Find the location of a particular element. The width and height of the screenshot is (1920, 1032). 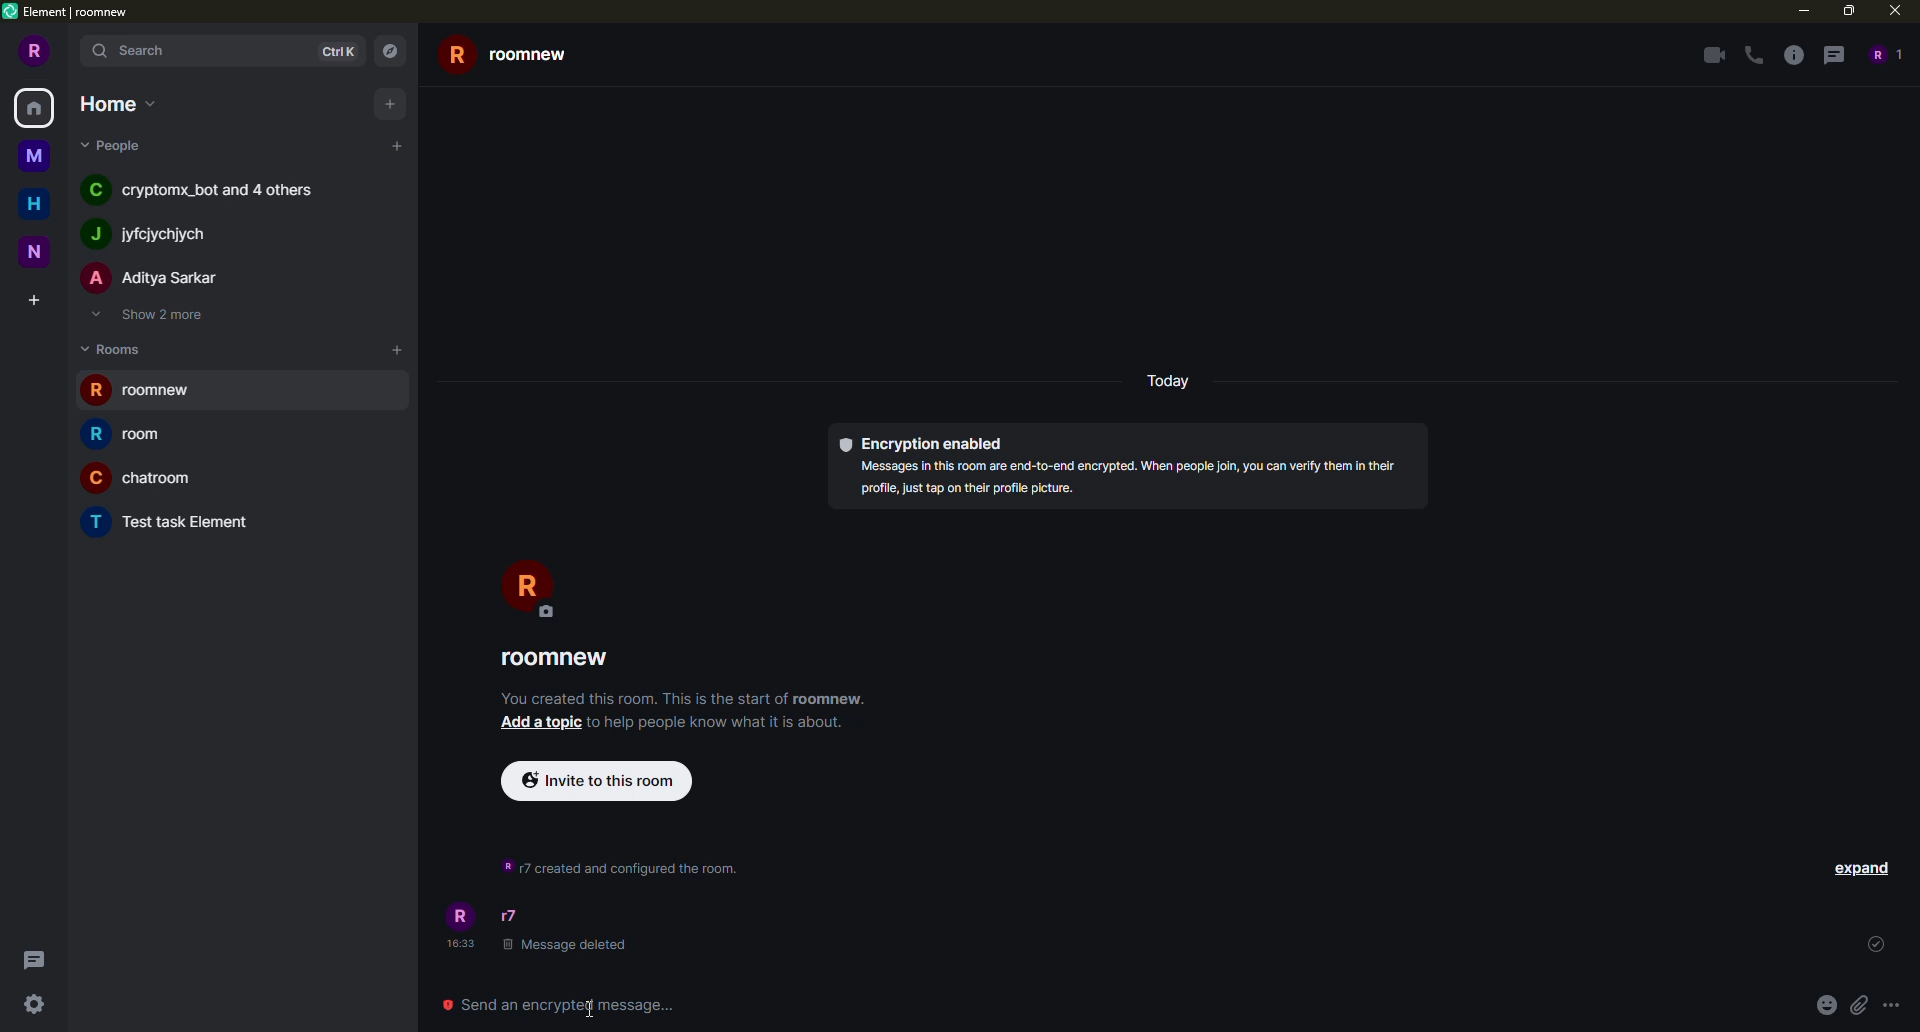

people is located at coordinates (207, 189).